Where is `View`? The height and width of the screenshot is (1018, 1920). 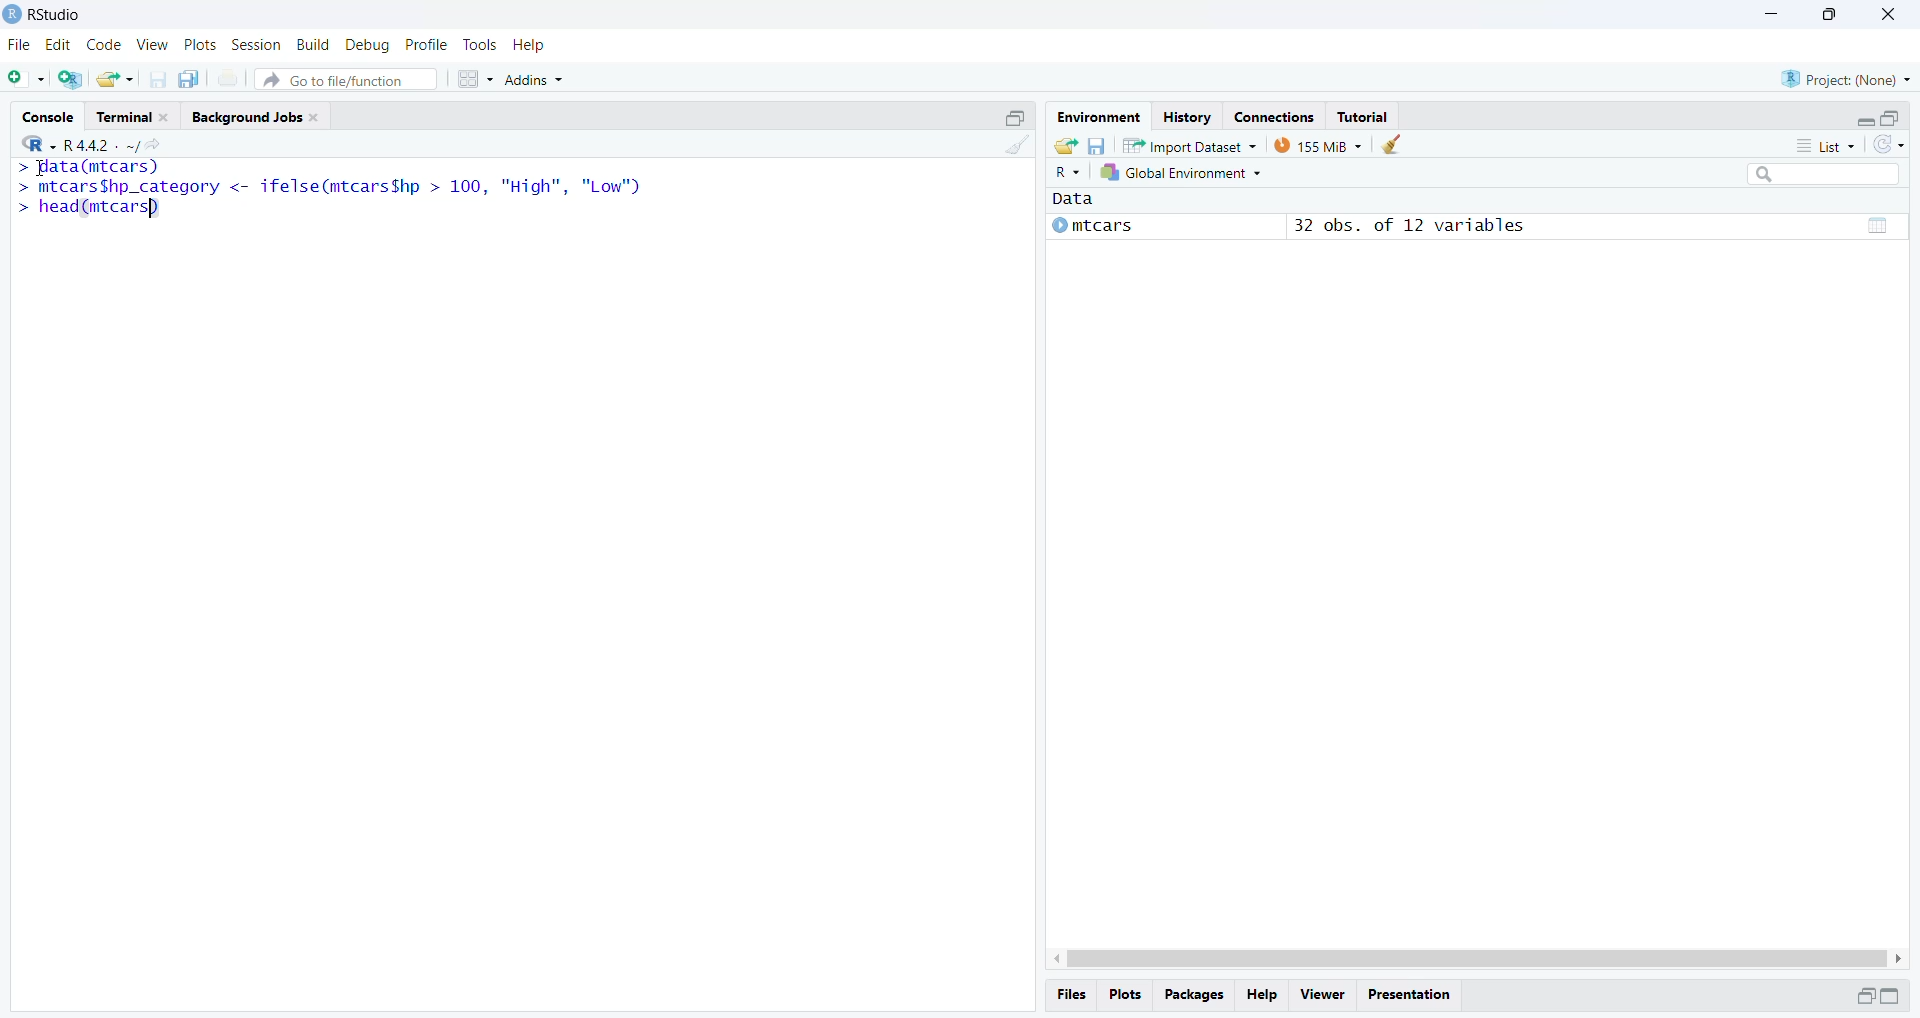 View is located at coordinates (1321, 993).